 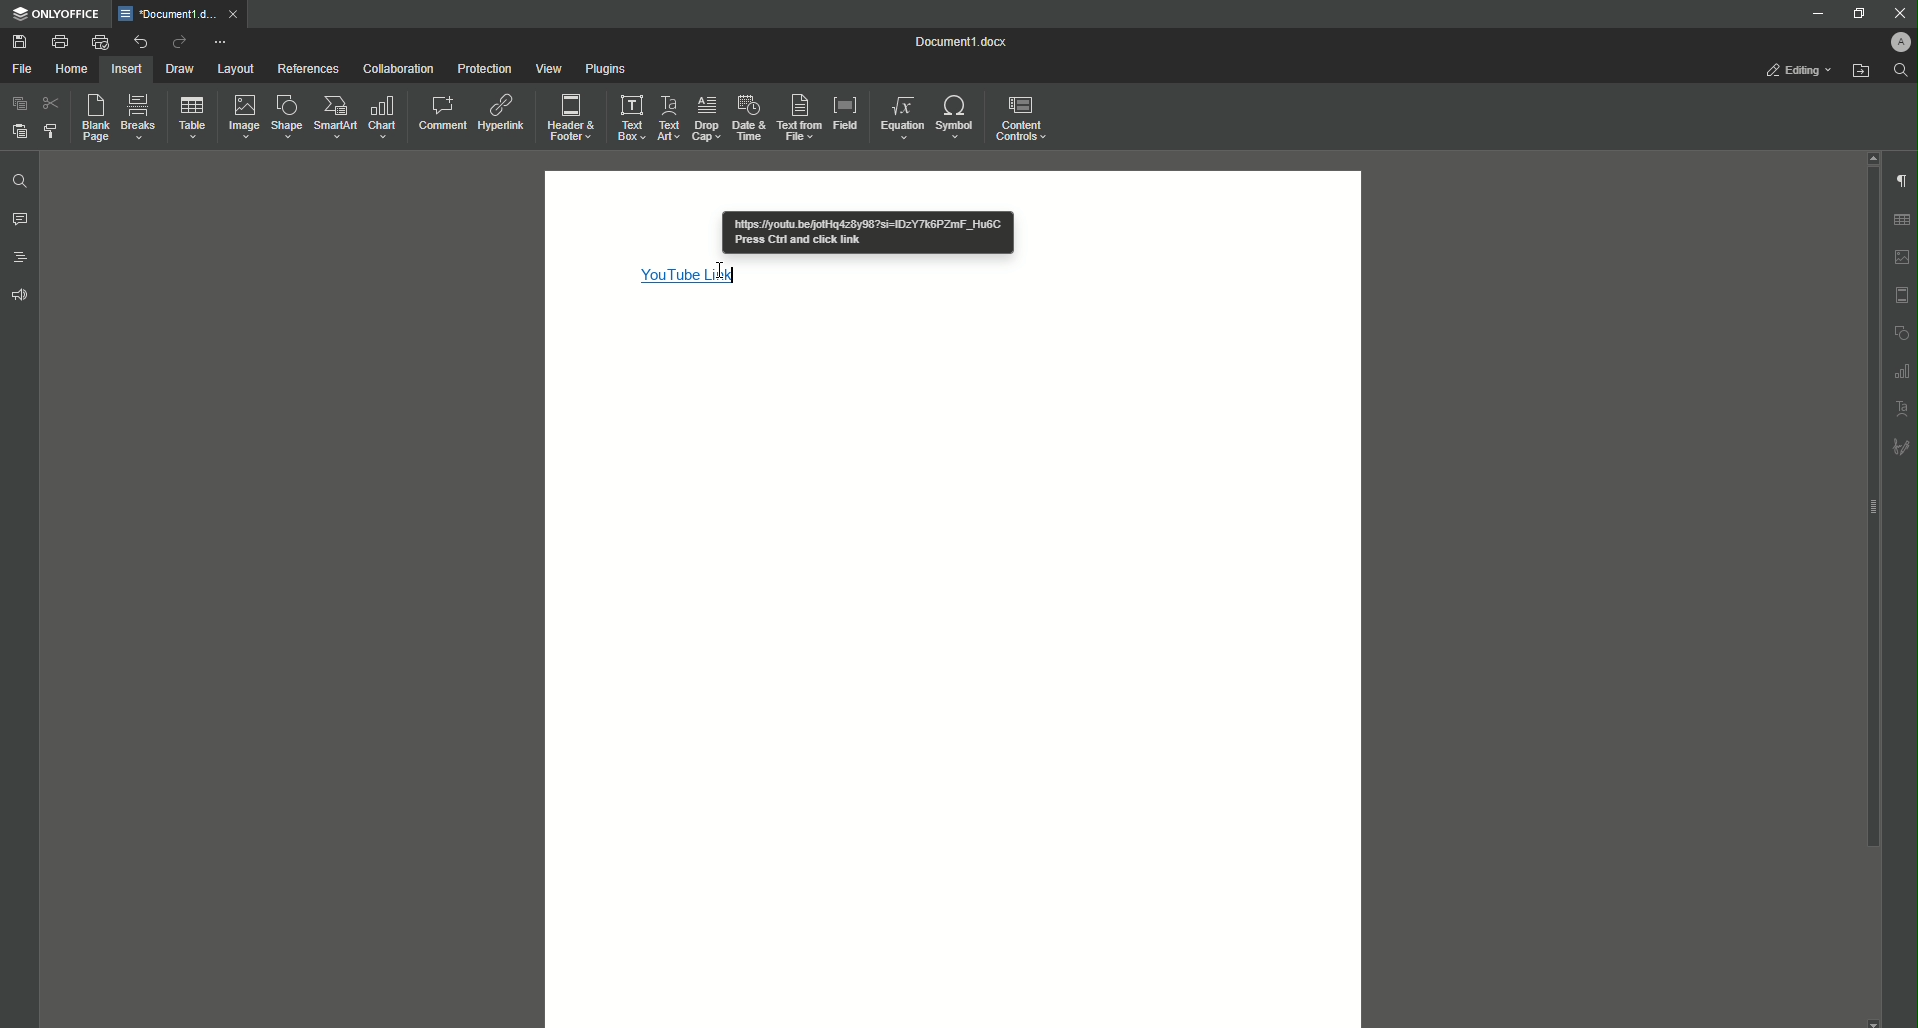 What do you see at coordinates (604, 67) in the screenshot?
I see `Plugins` at bounding box center [604, 67].